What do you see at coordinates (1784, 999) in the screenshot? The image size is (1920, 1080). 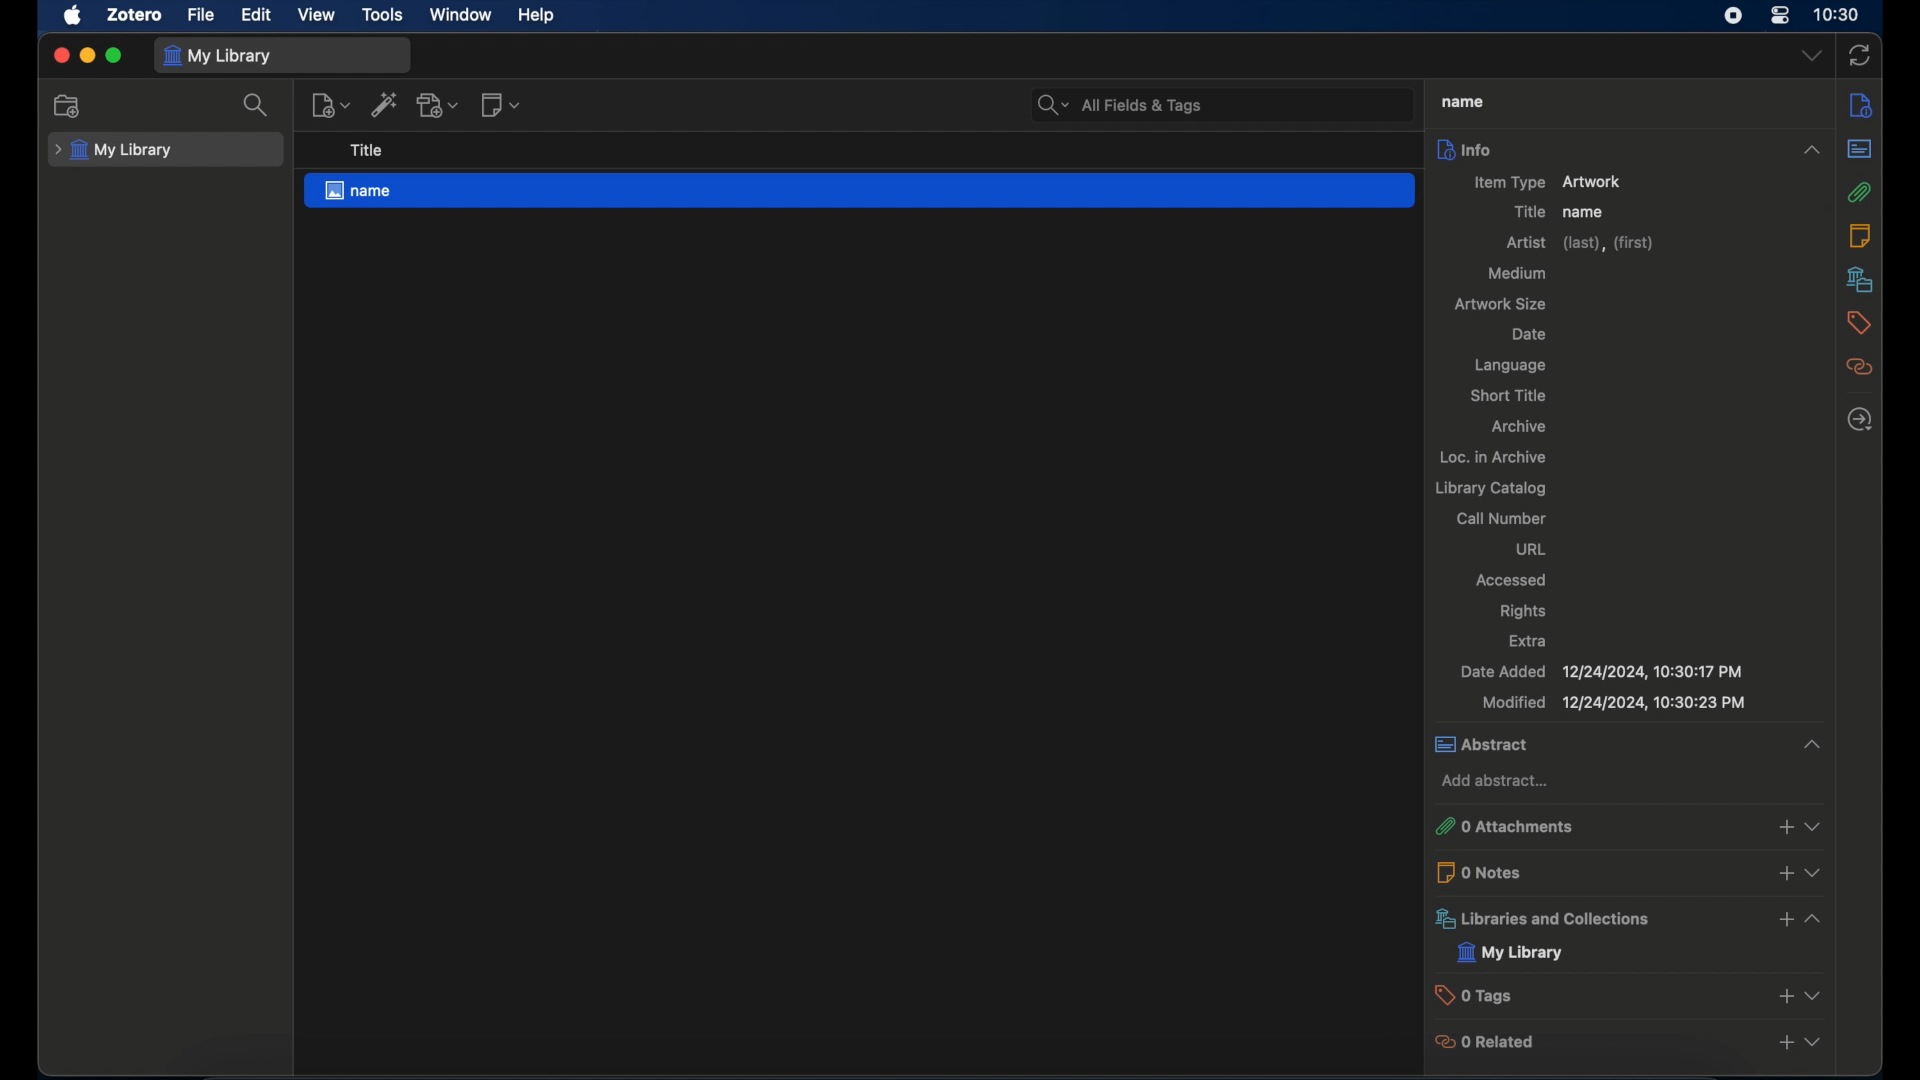 I see `add` at bounding box center [1784, 999].